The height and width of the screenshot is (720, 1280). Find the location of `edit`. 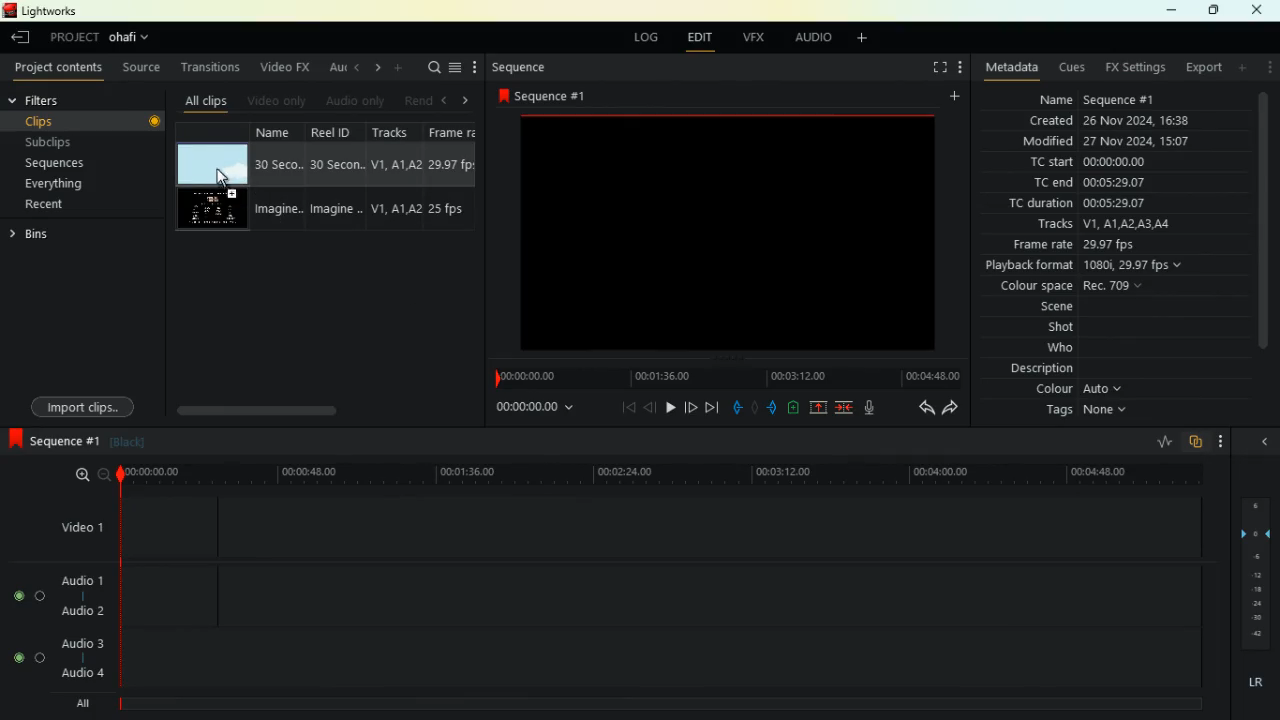

edit is located at coordinates (694, 37).